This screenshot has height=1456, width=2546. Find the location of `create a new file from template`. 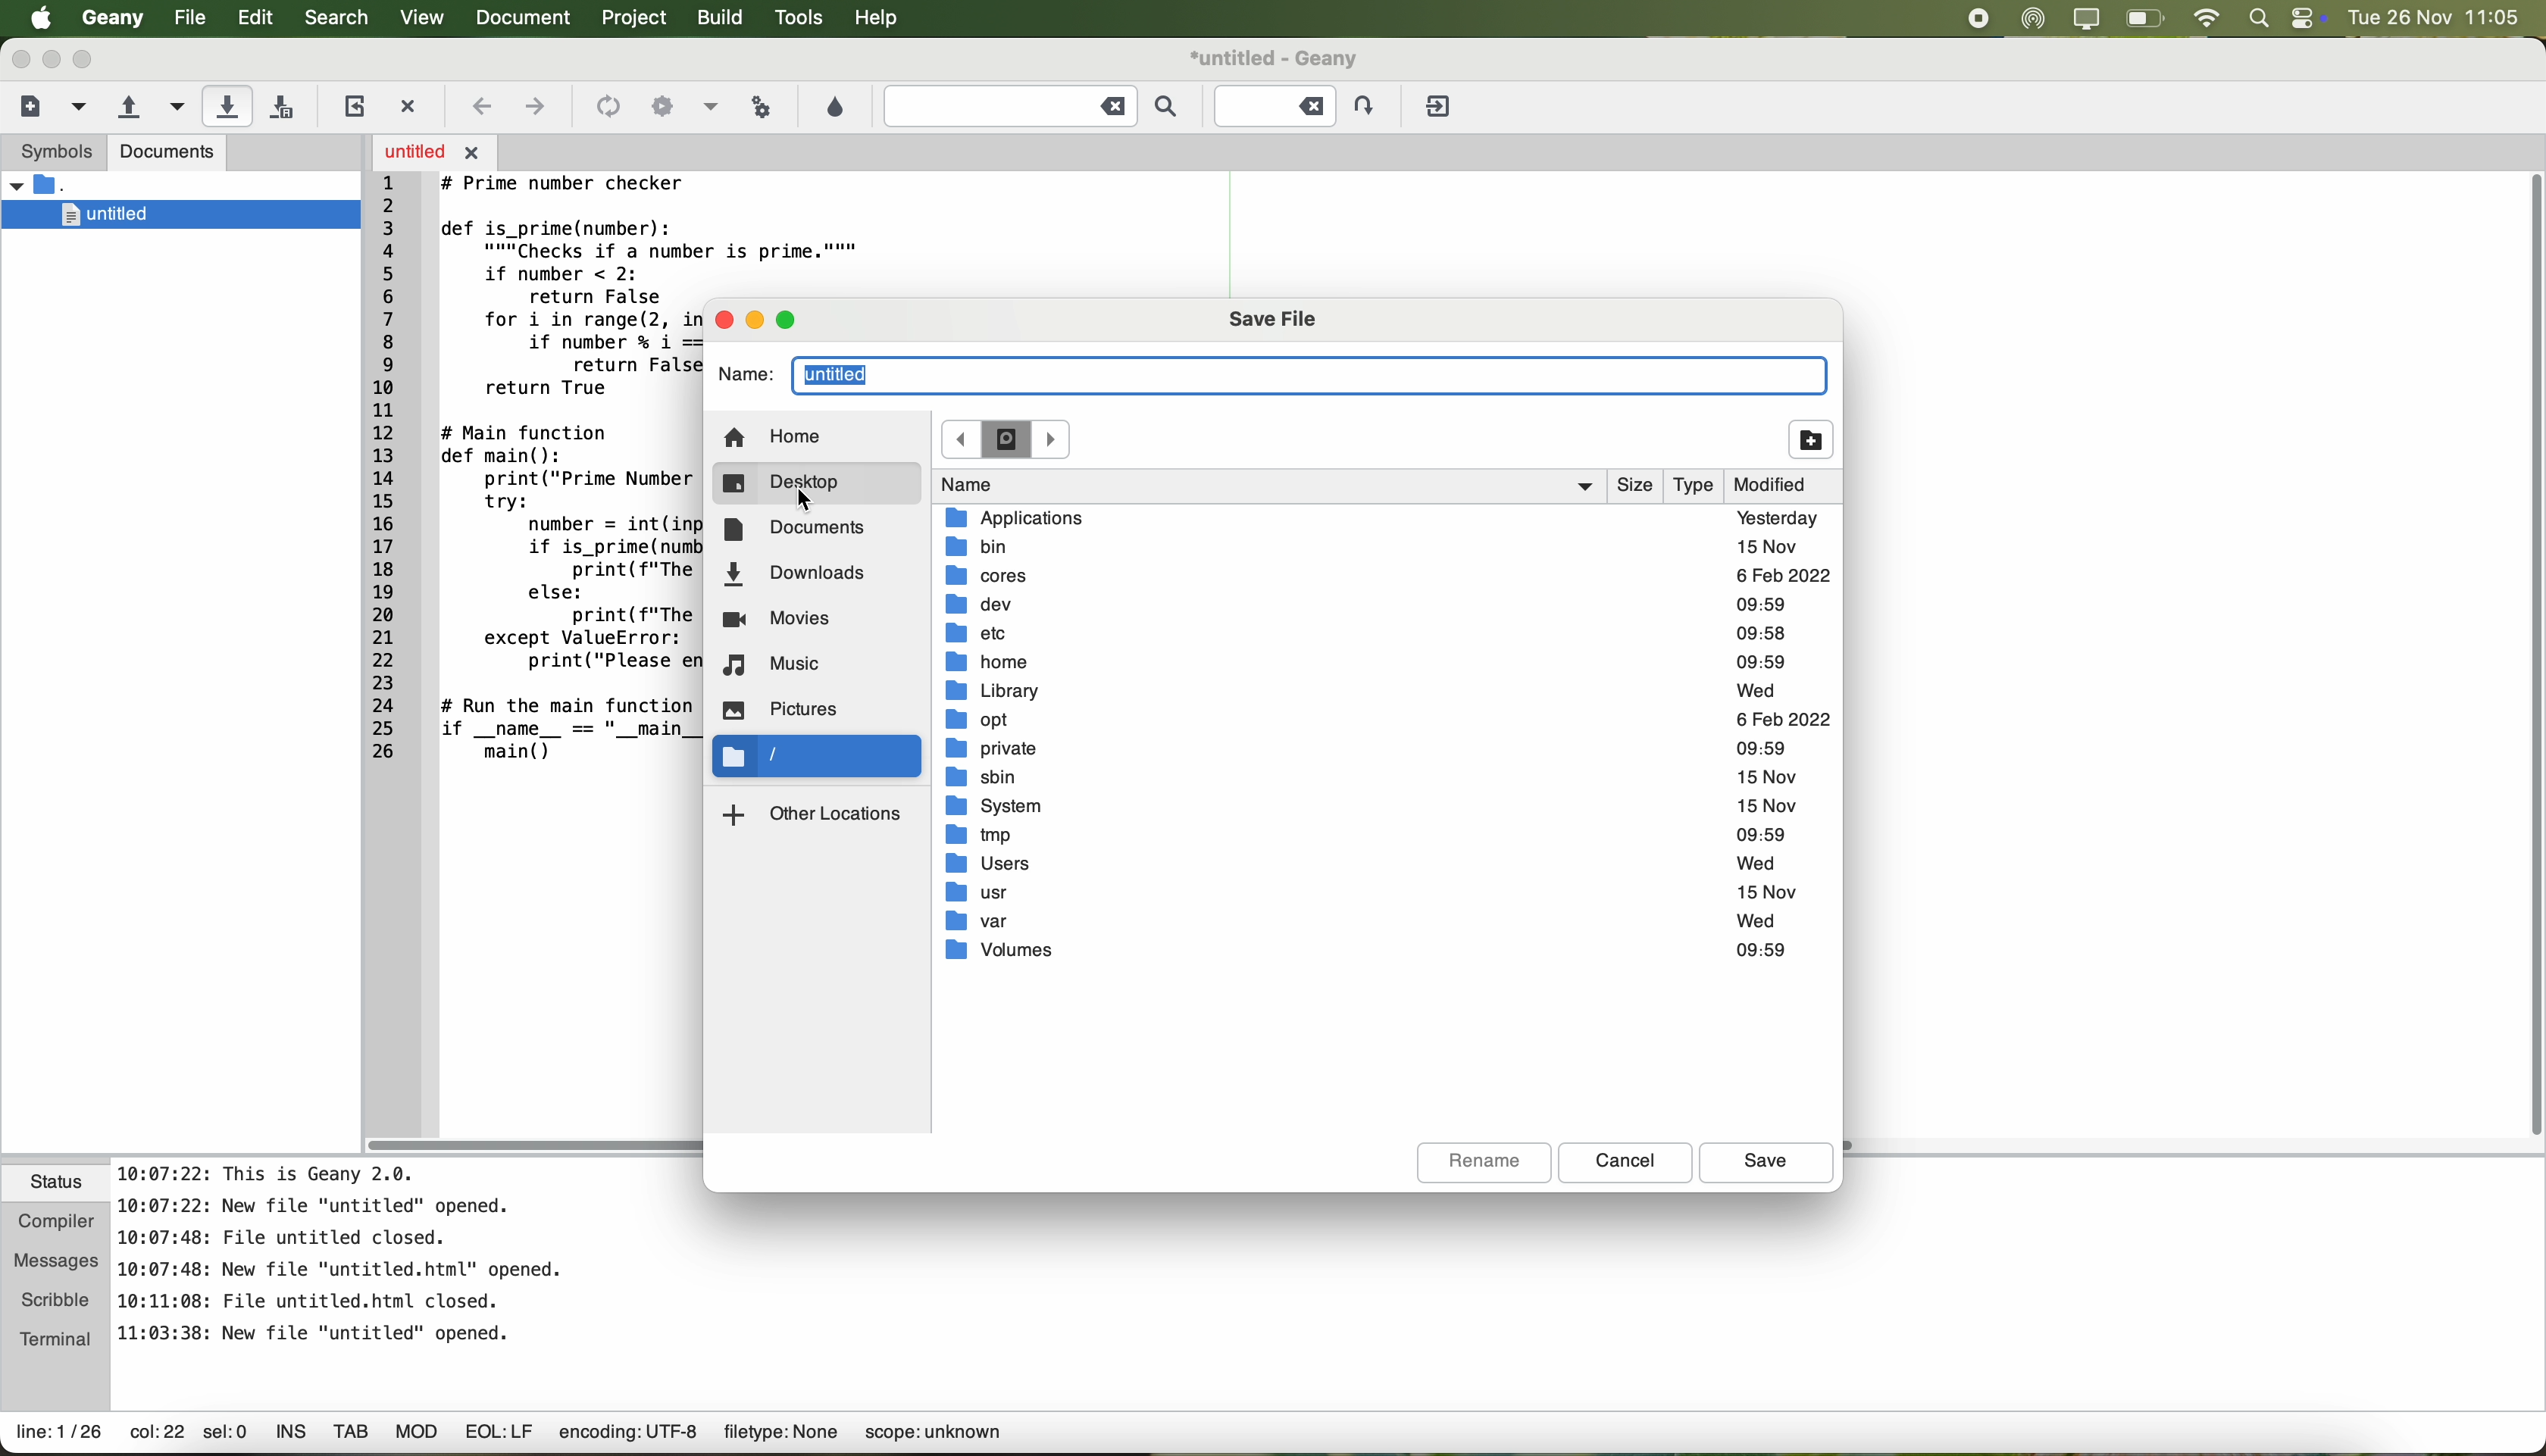

create a new file from template is located at coordinates (81, 108).